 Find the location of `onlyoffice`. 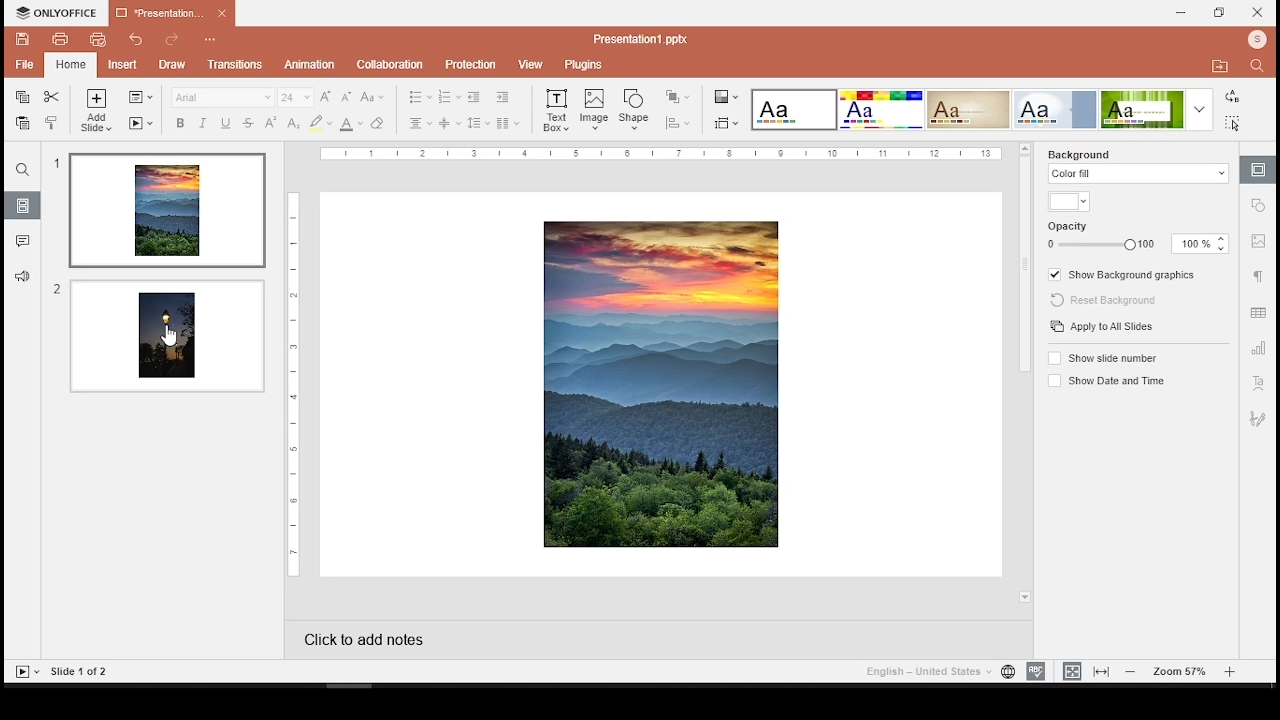

onlyoffice is located at coordinates (53, 12).